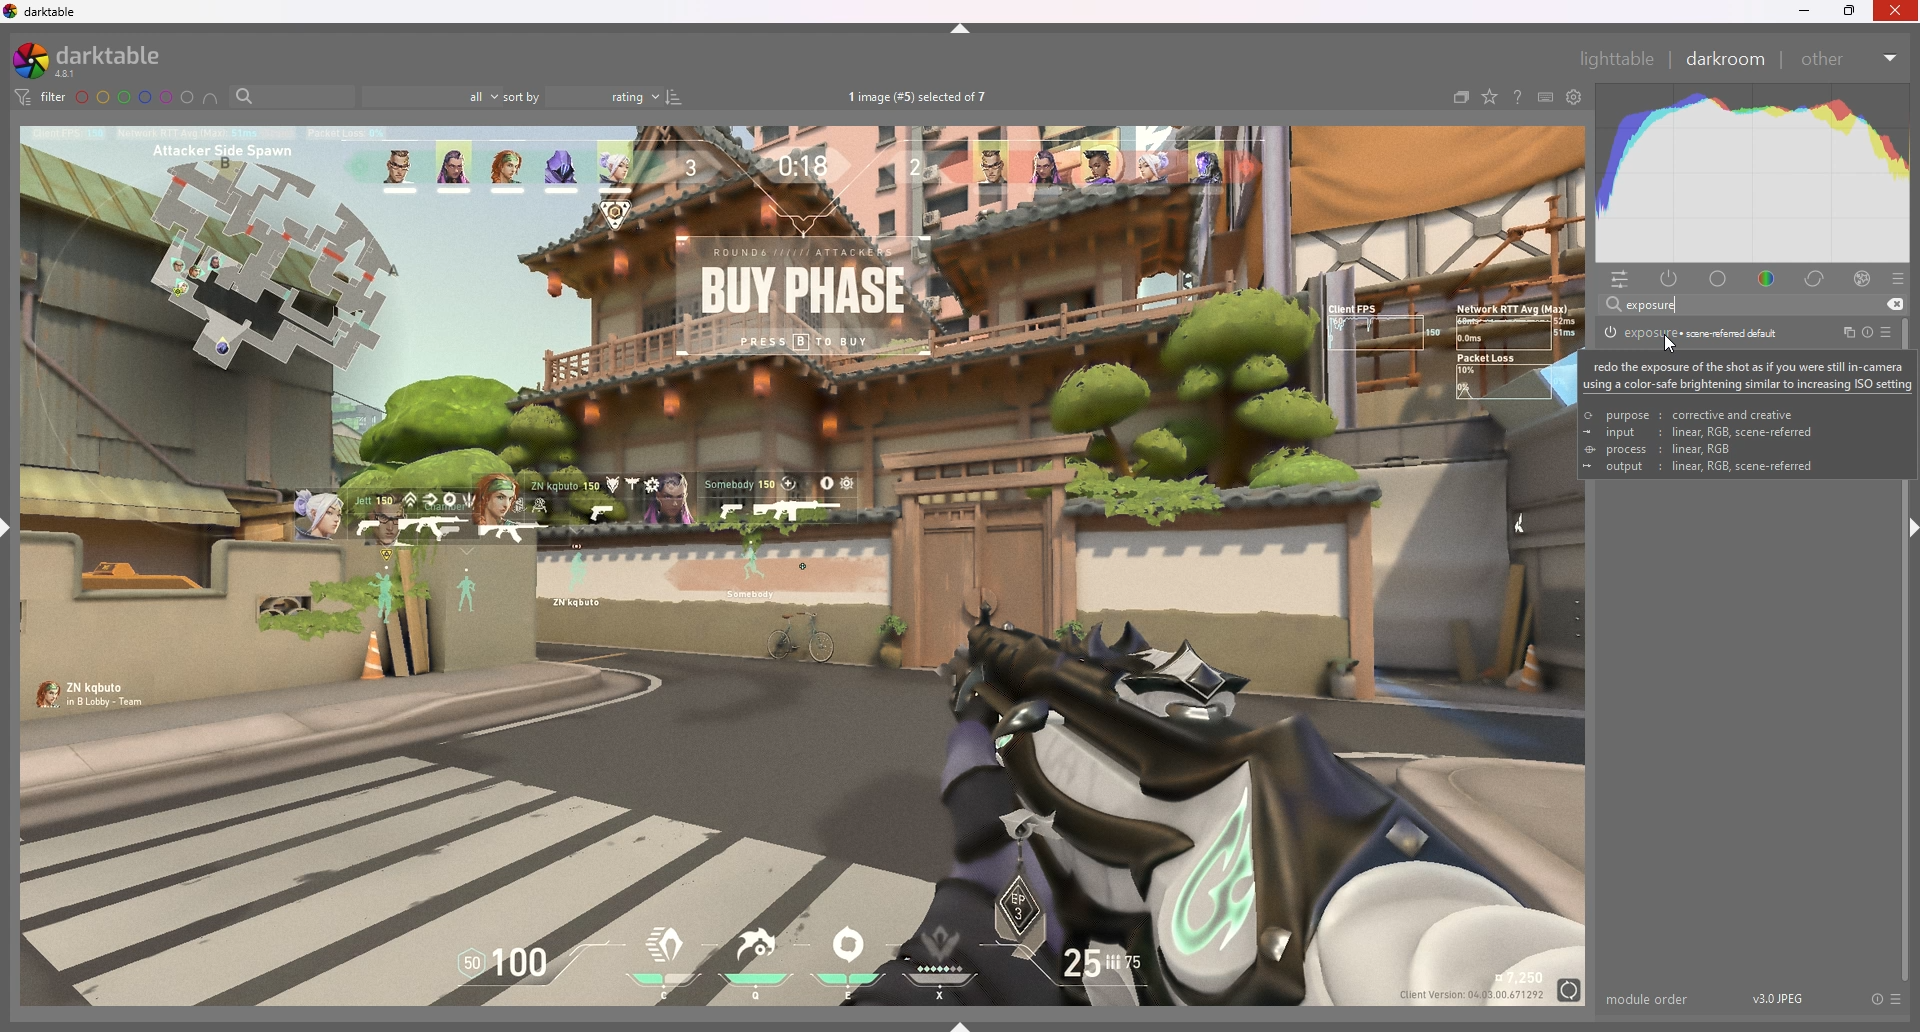  What do you see at coordinates (1898, 1000) in the screenshot?
I see `presets` at bounding box center [1898, 1000].